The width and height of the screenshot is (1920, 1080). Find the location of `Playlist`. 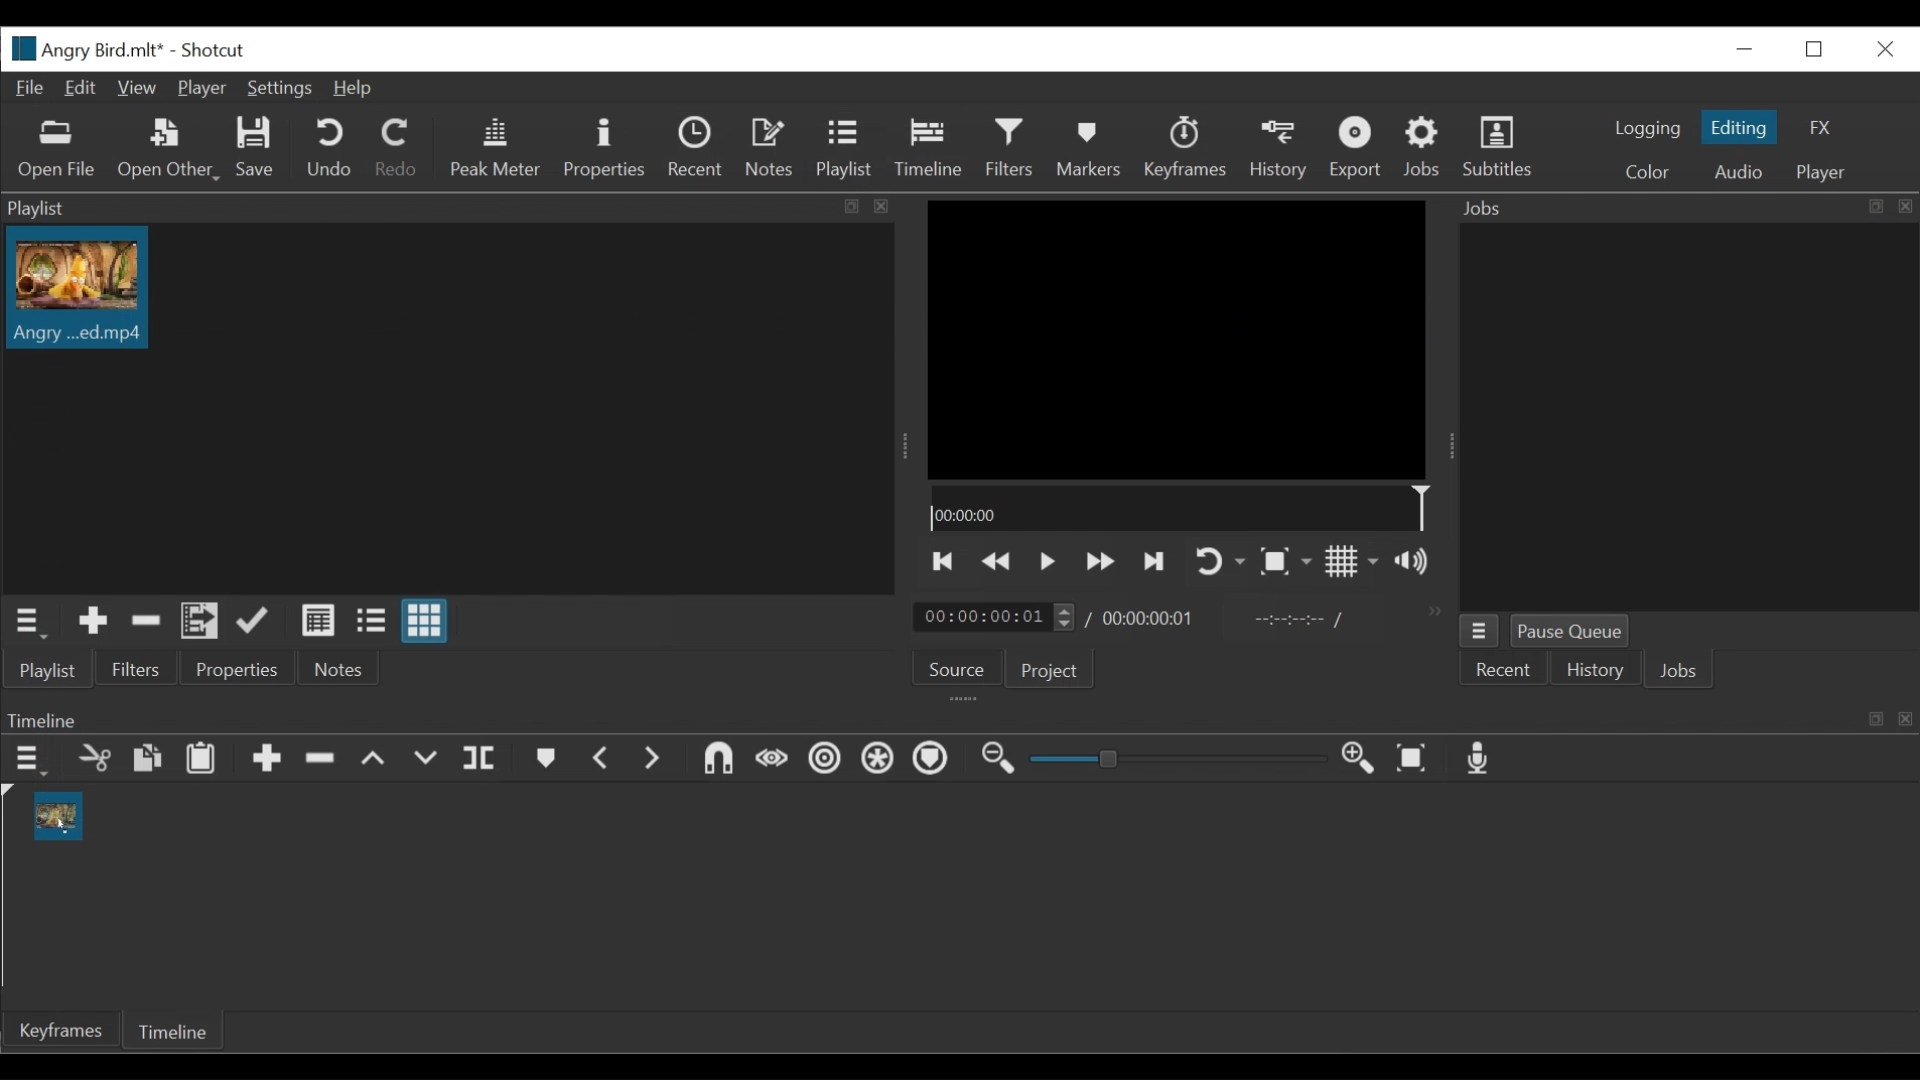

Playlist is located at coordinates (450, 208).